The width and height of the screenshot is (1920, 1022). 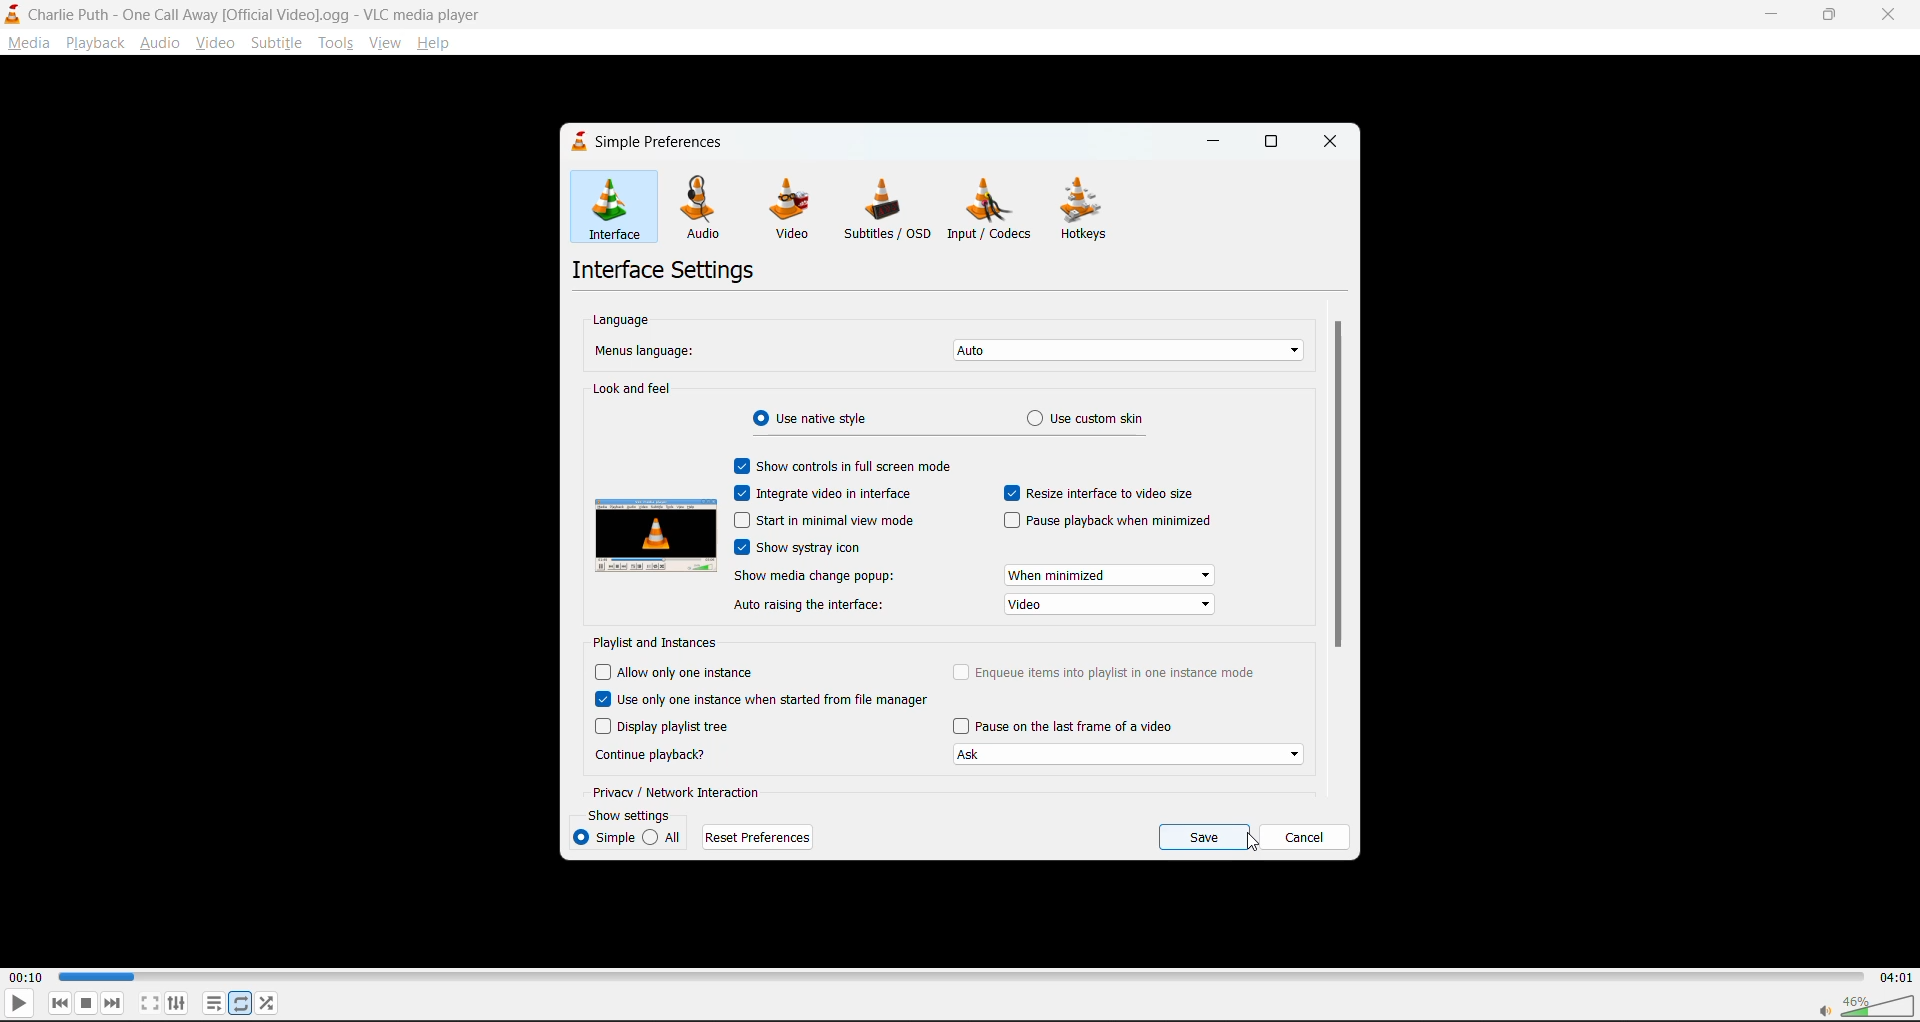 What do you see at coordinates (1093, 211) in the screenshot?
I see `hotkeys` at bounding box center [1093, 211].